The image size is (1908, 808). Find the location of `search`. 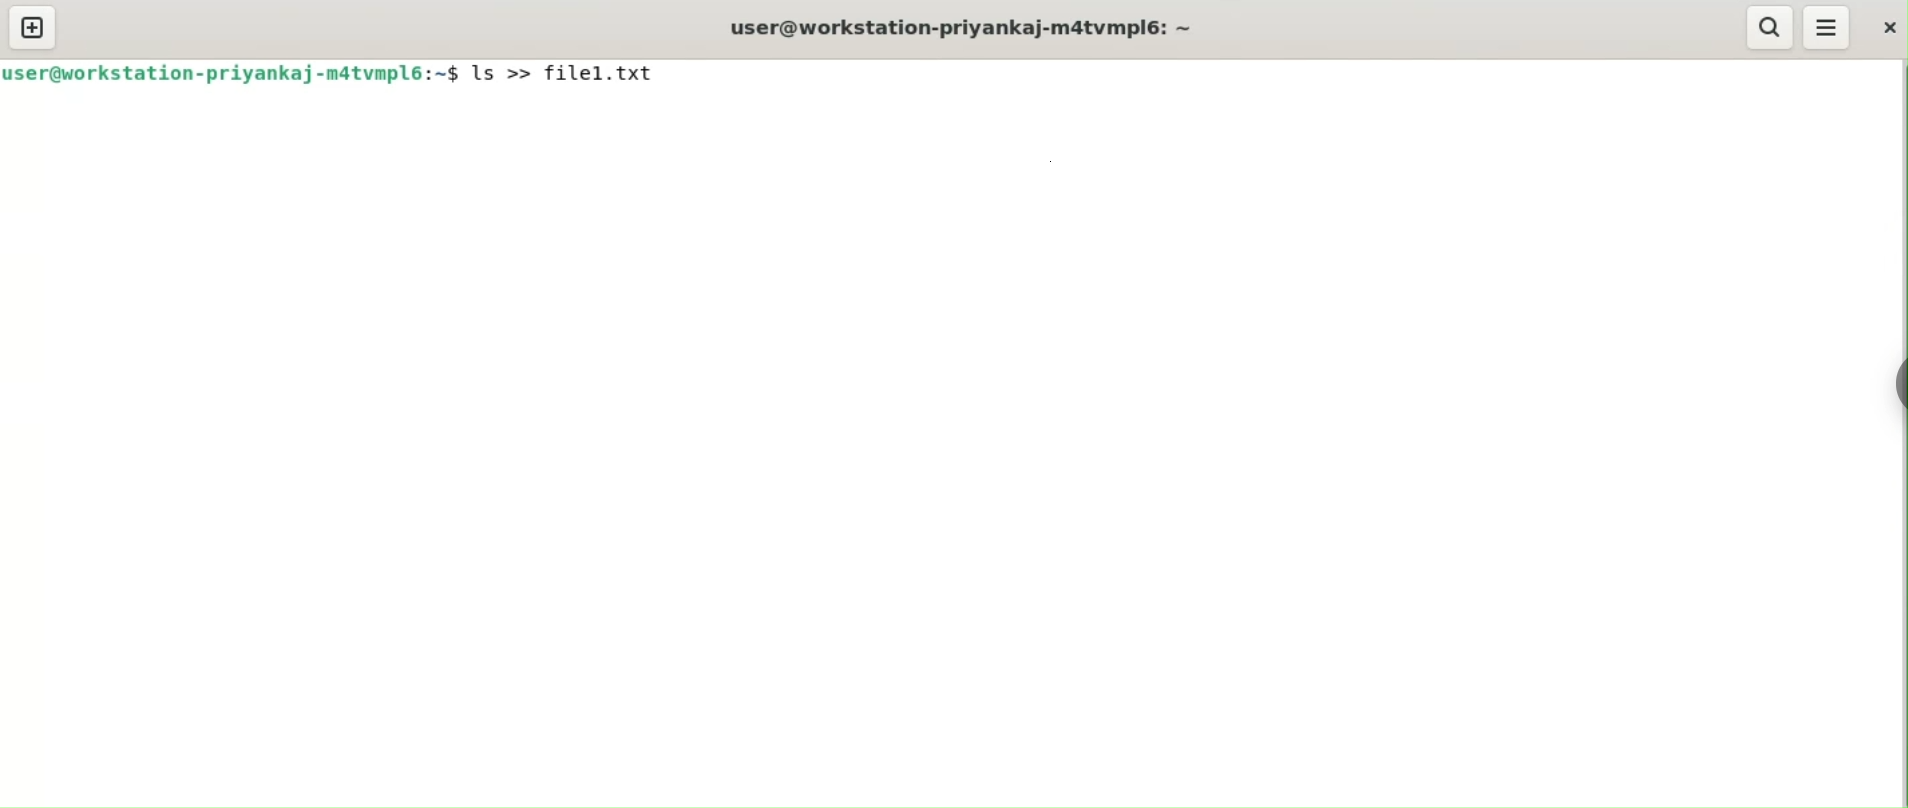

search is located at coordinates (1770, 27).